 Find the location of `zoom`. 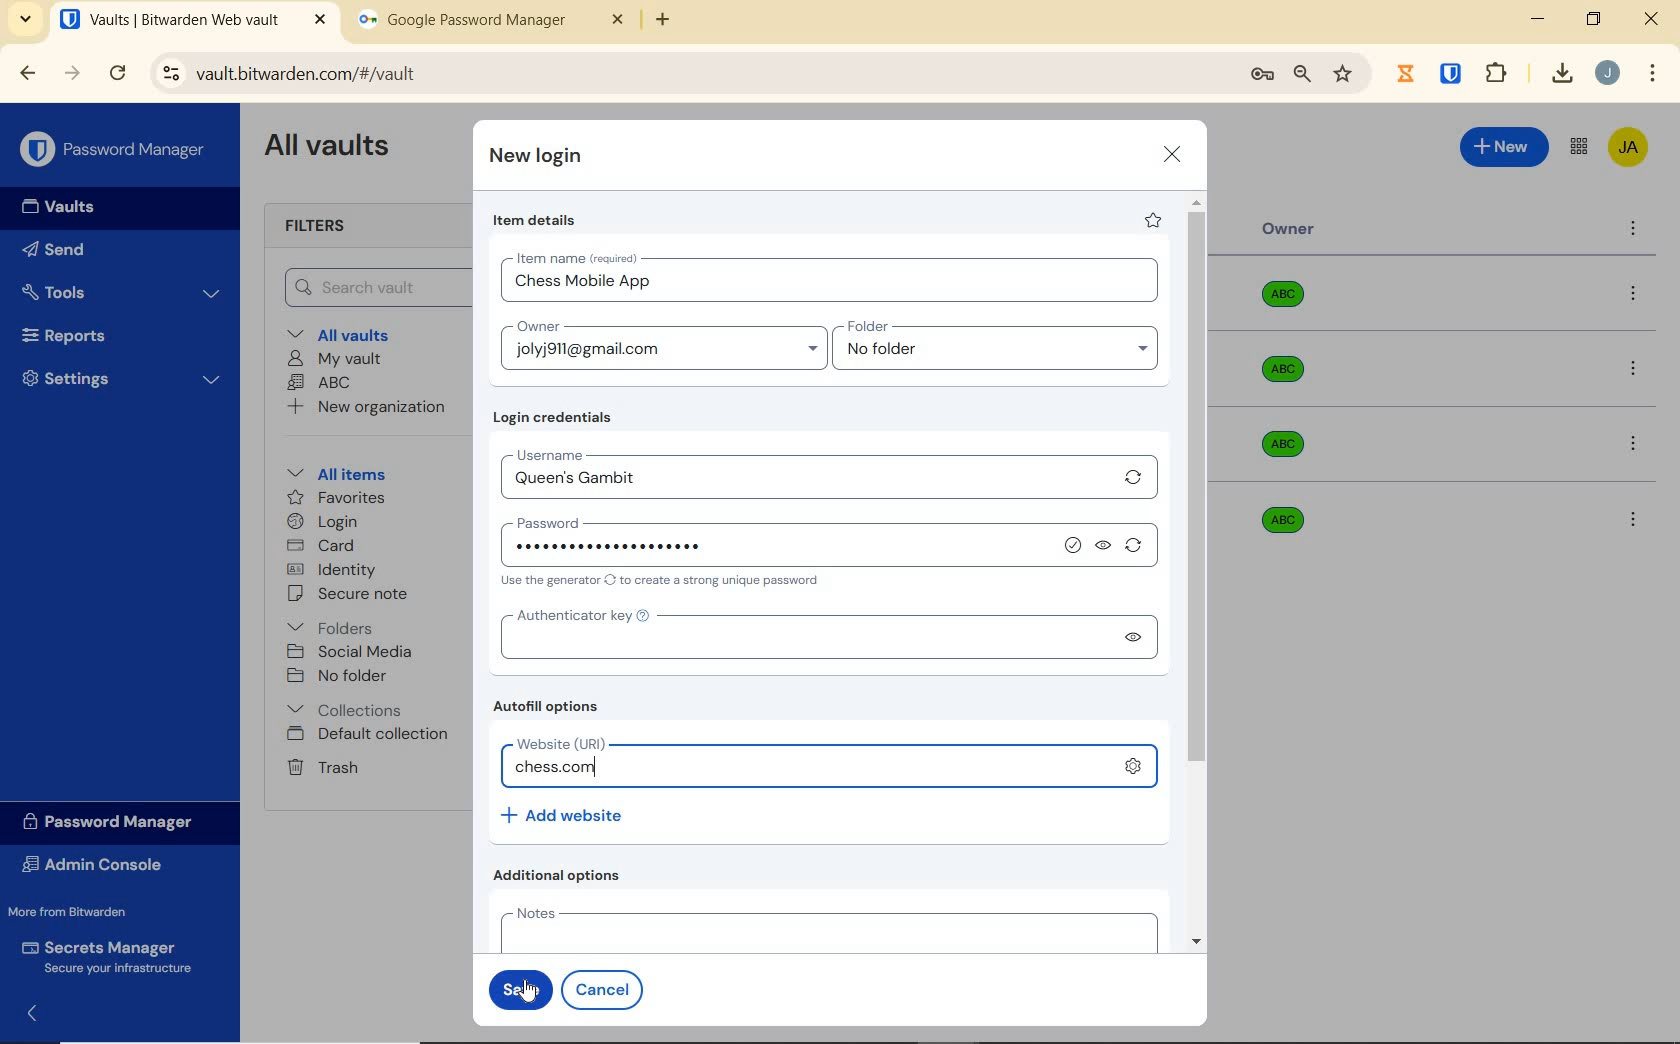

zoom is located at coordinates (1301, 74).